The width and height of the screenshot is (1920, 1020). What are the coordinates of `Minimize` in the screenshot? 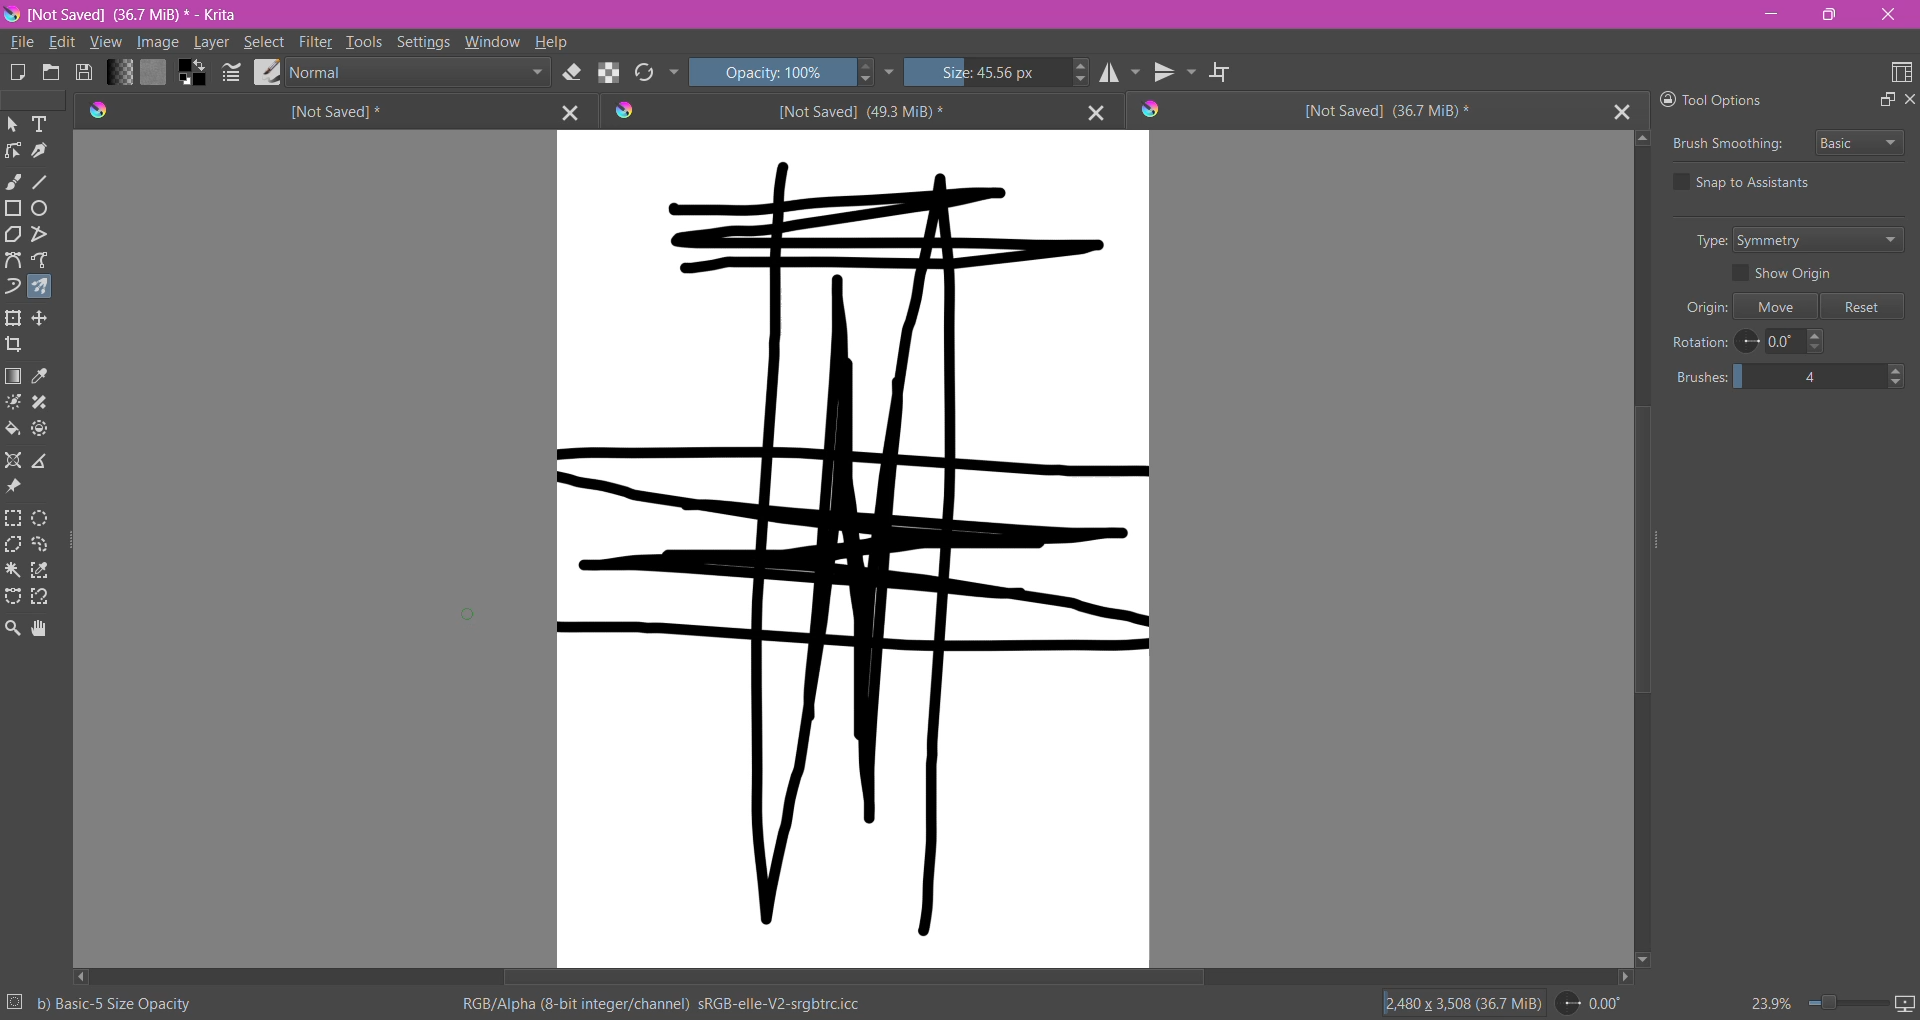 It's located at (1770, 13).